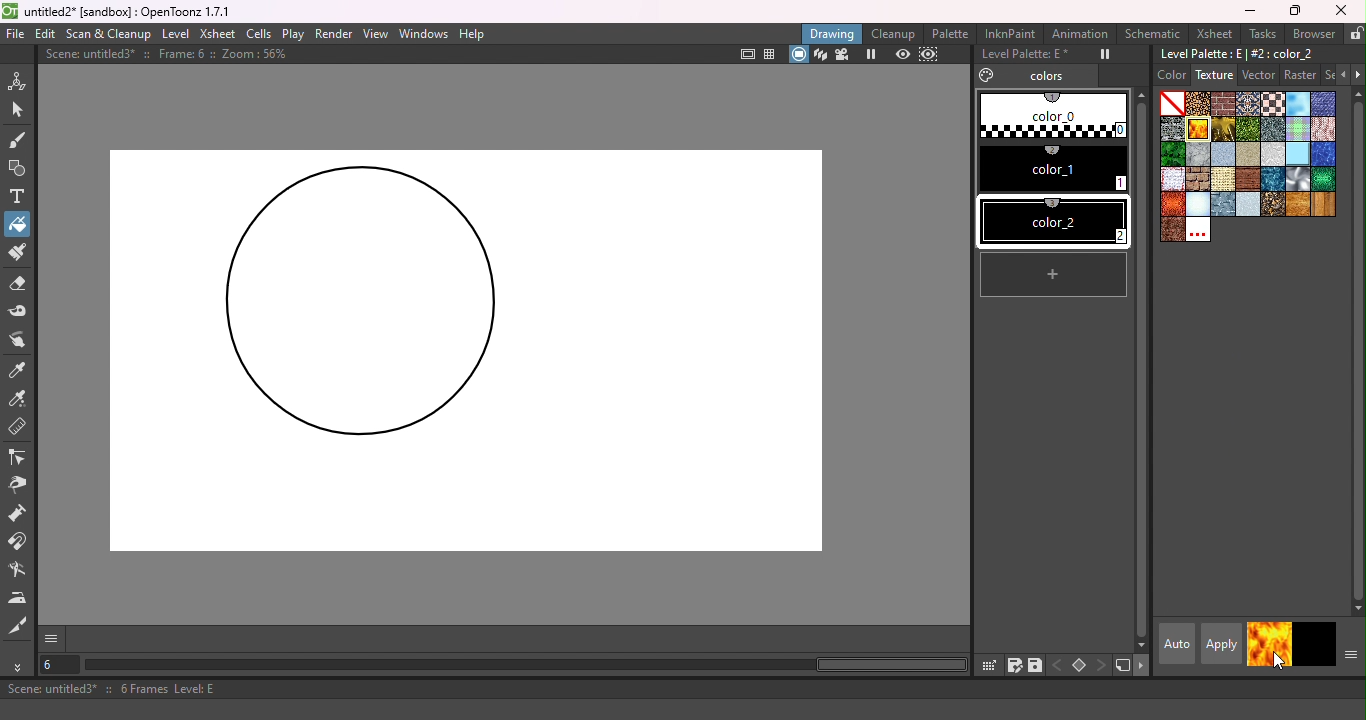  Describe the element at coordinates (833, 33) in the screenshot. I see `Drawing` at that location.